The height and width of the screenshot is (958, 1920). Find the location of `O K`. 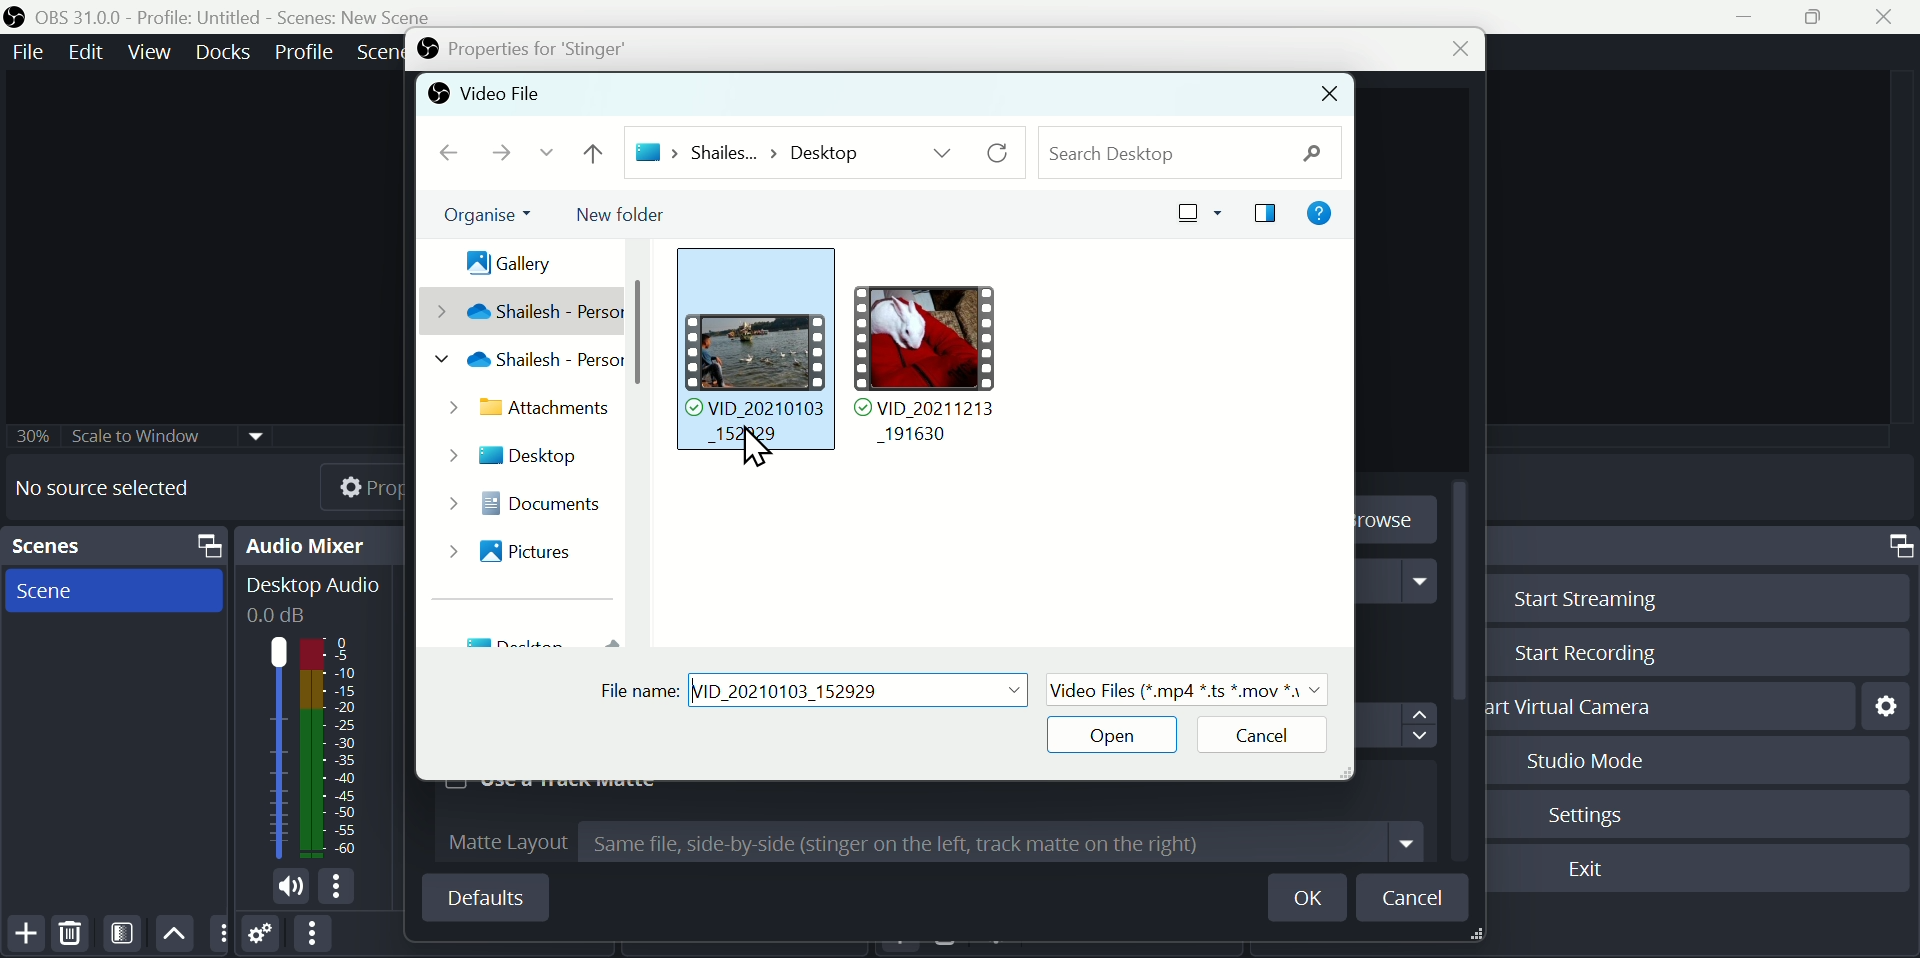

O K is located at coordinates (1314, 898).